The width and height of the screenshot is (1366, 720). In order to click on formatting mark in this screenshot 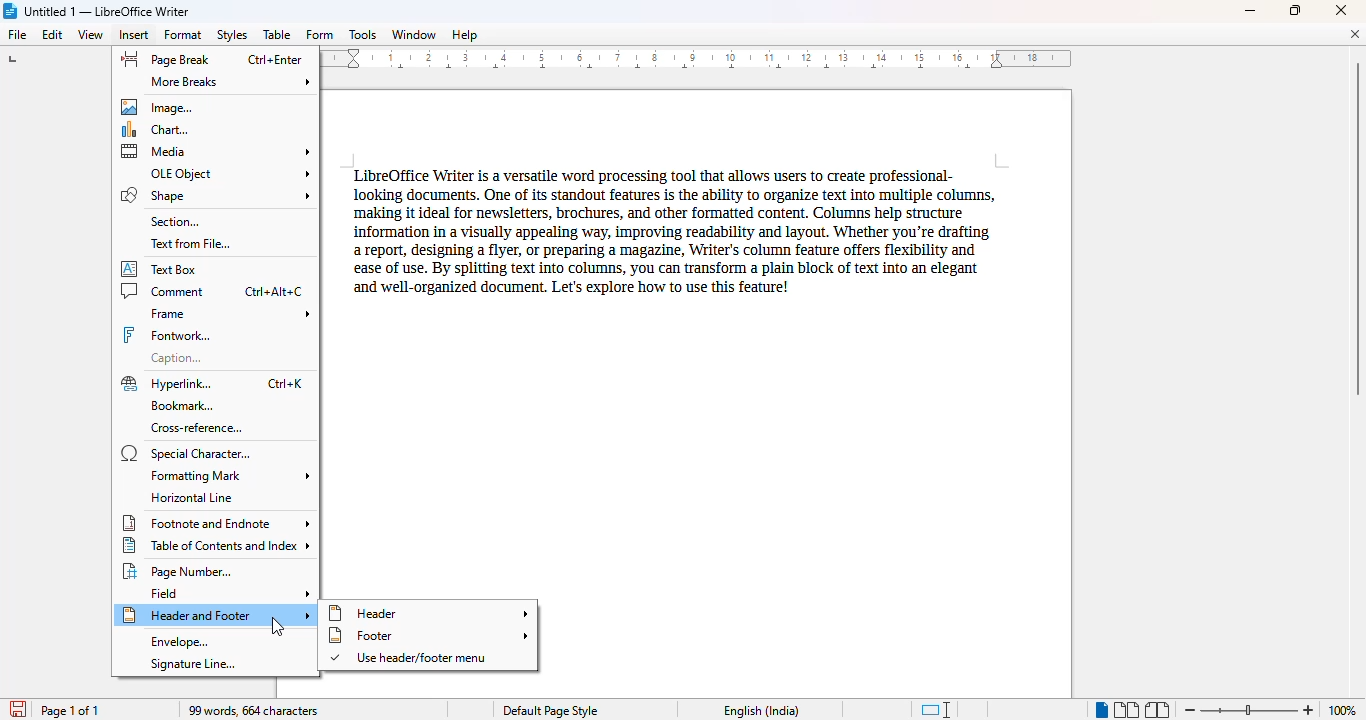, I will do `click(228, 476)`.